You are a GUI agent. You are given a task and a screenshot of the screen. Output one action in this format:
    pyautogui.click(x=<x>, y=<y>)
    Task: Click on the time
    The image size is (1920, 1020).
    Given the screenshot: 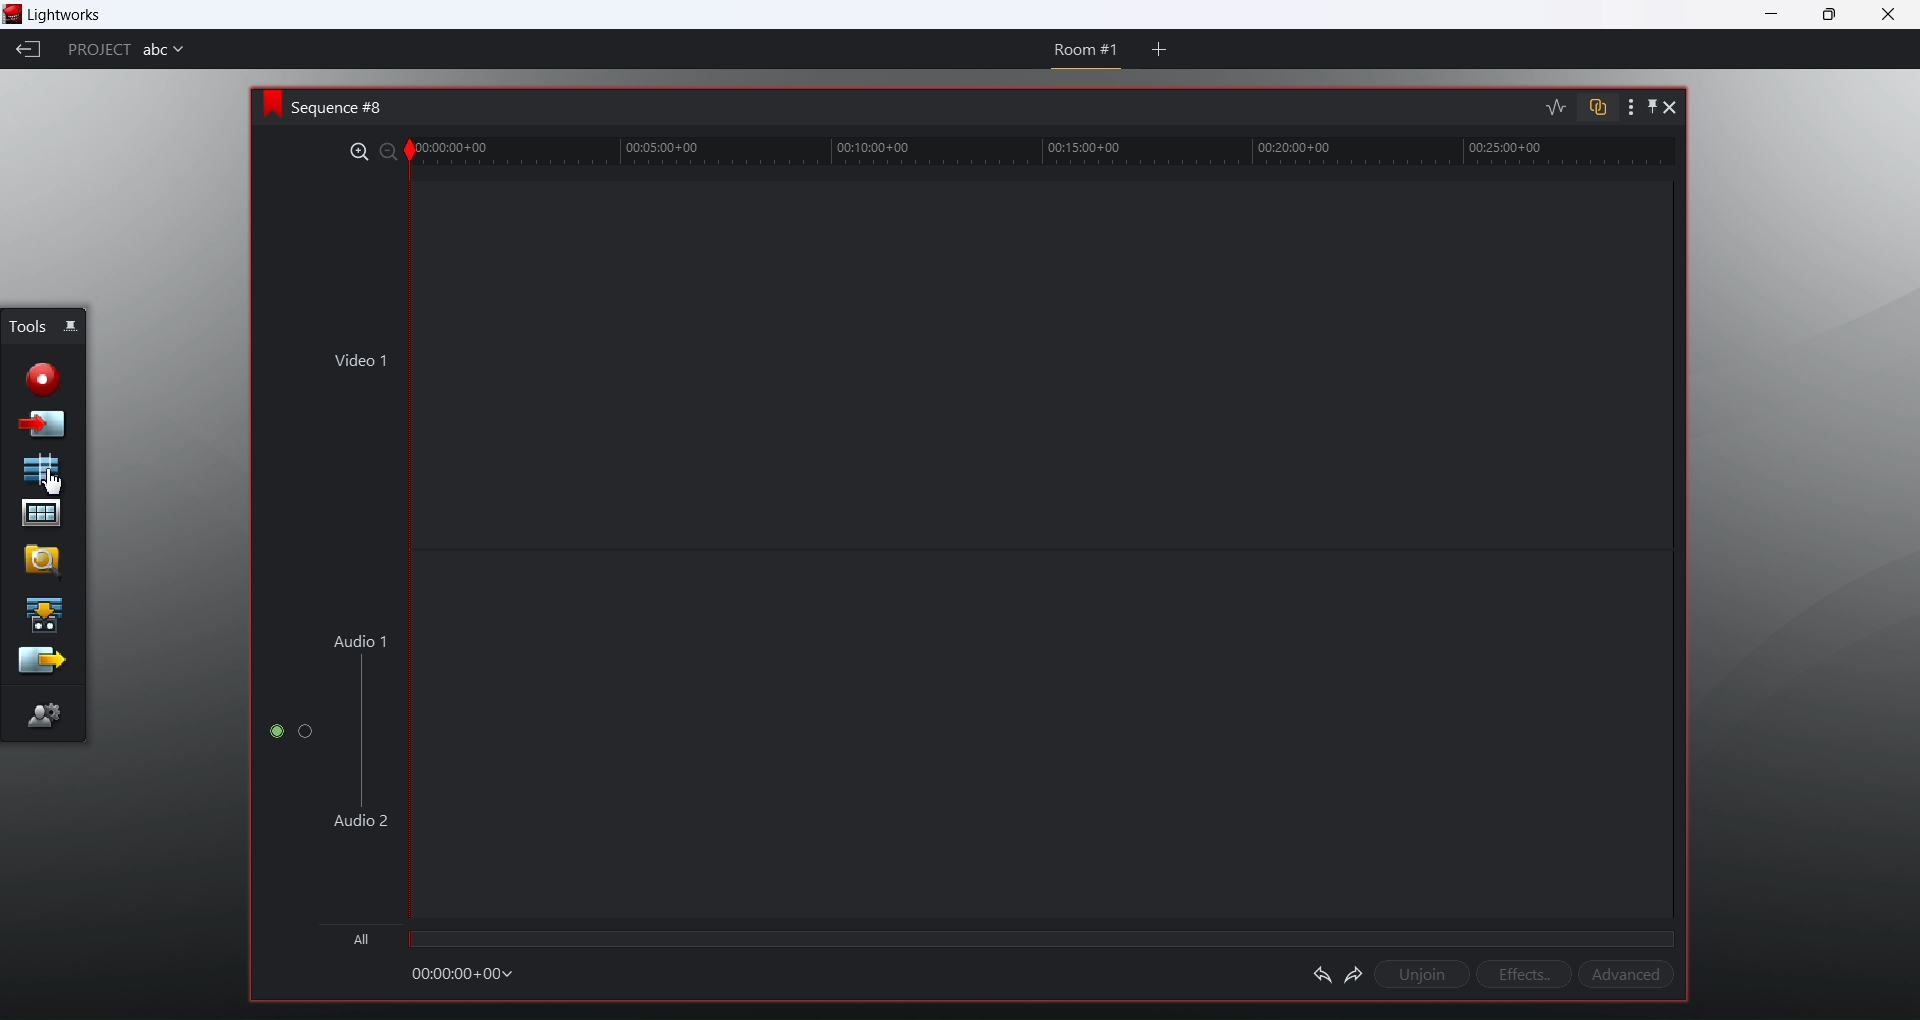 What is the action you would take?
    pyautogui.click(x=1054, y=153)
    